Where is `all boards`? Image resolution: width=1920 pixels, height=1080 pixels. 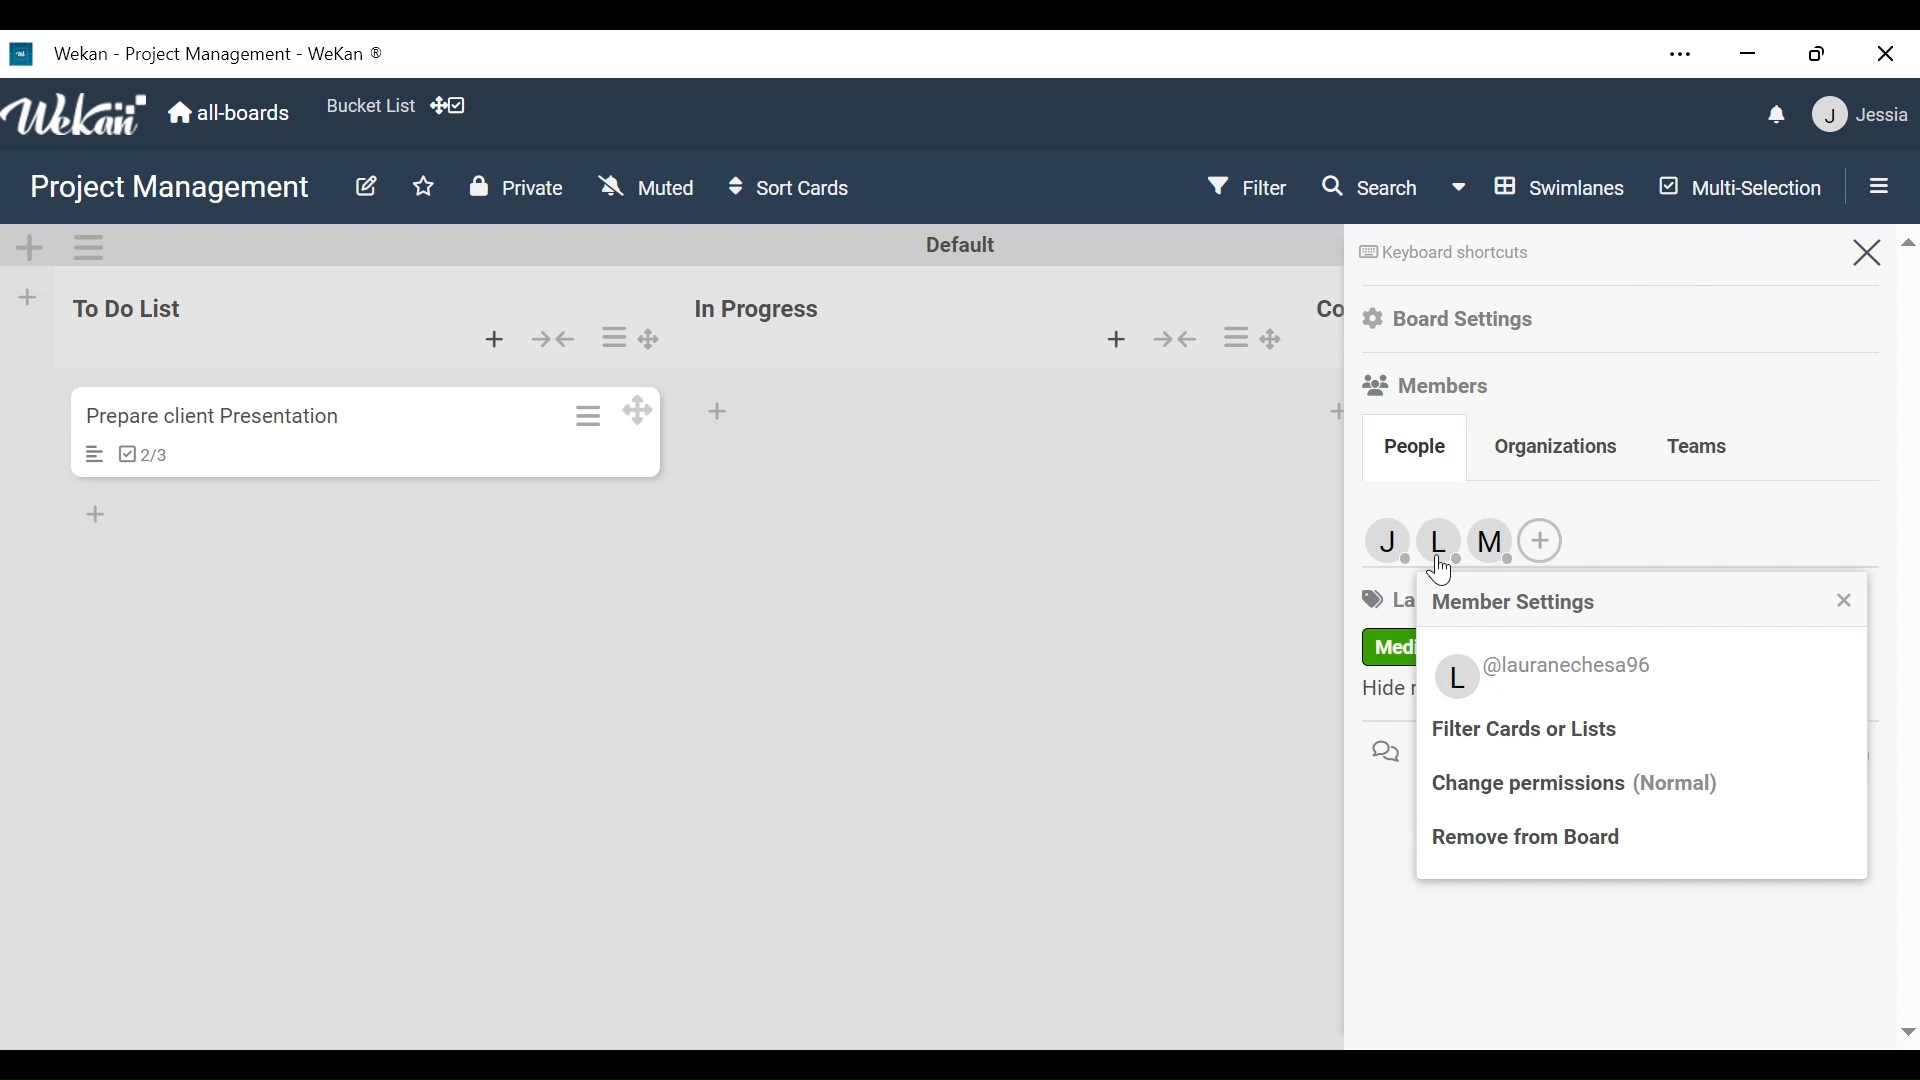
all boards is located at coordinates (229, 113).